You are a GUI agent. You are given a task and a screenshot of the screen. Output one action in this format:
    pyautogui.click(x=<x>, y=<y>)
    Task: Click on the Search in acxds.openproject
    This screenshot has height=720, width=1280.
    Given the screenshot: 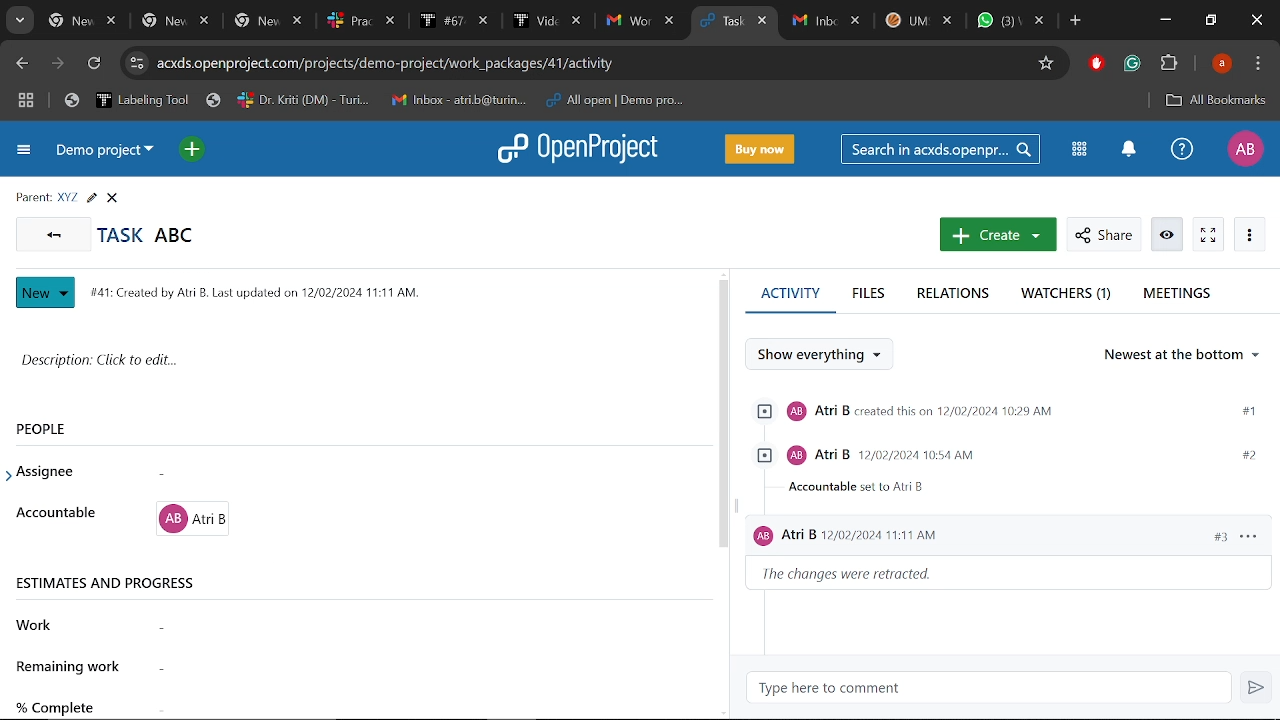 What is the action you would take?
    pyautogui.click(x=943, y=149)
    